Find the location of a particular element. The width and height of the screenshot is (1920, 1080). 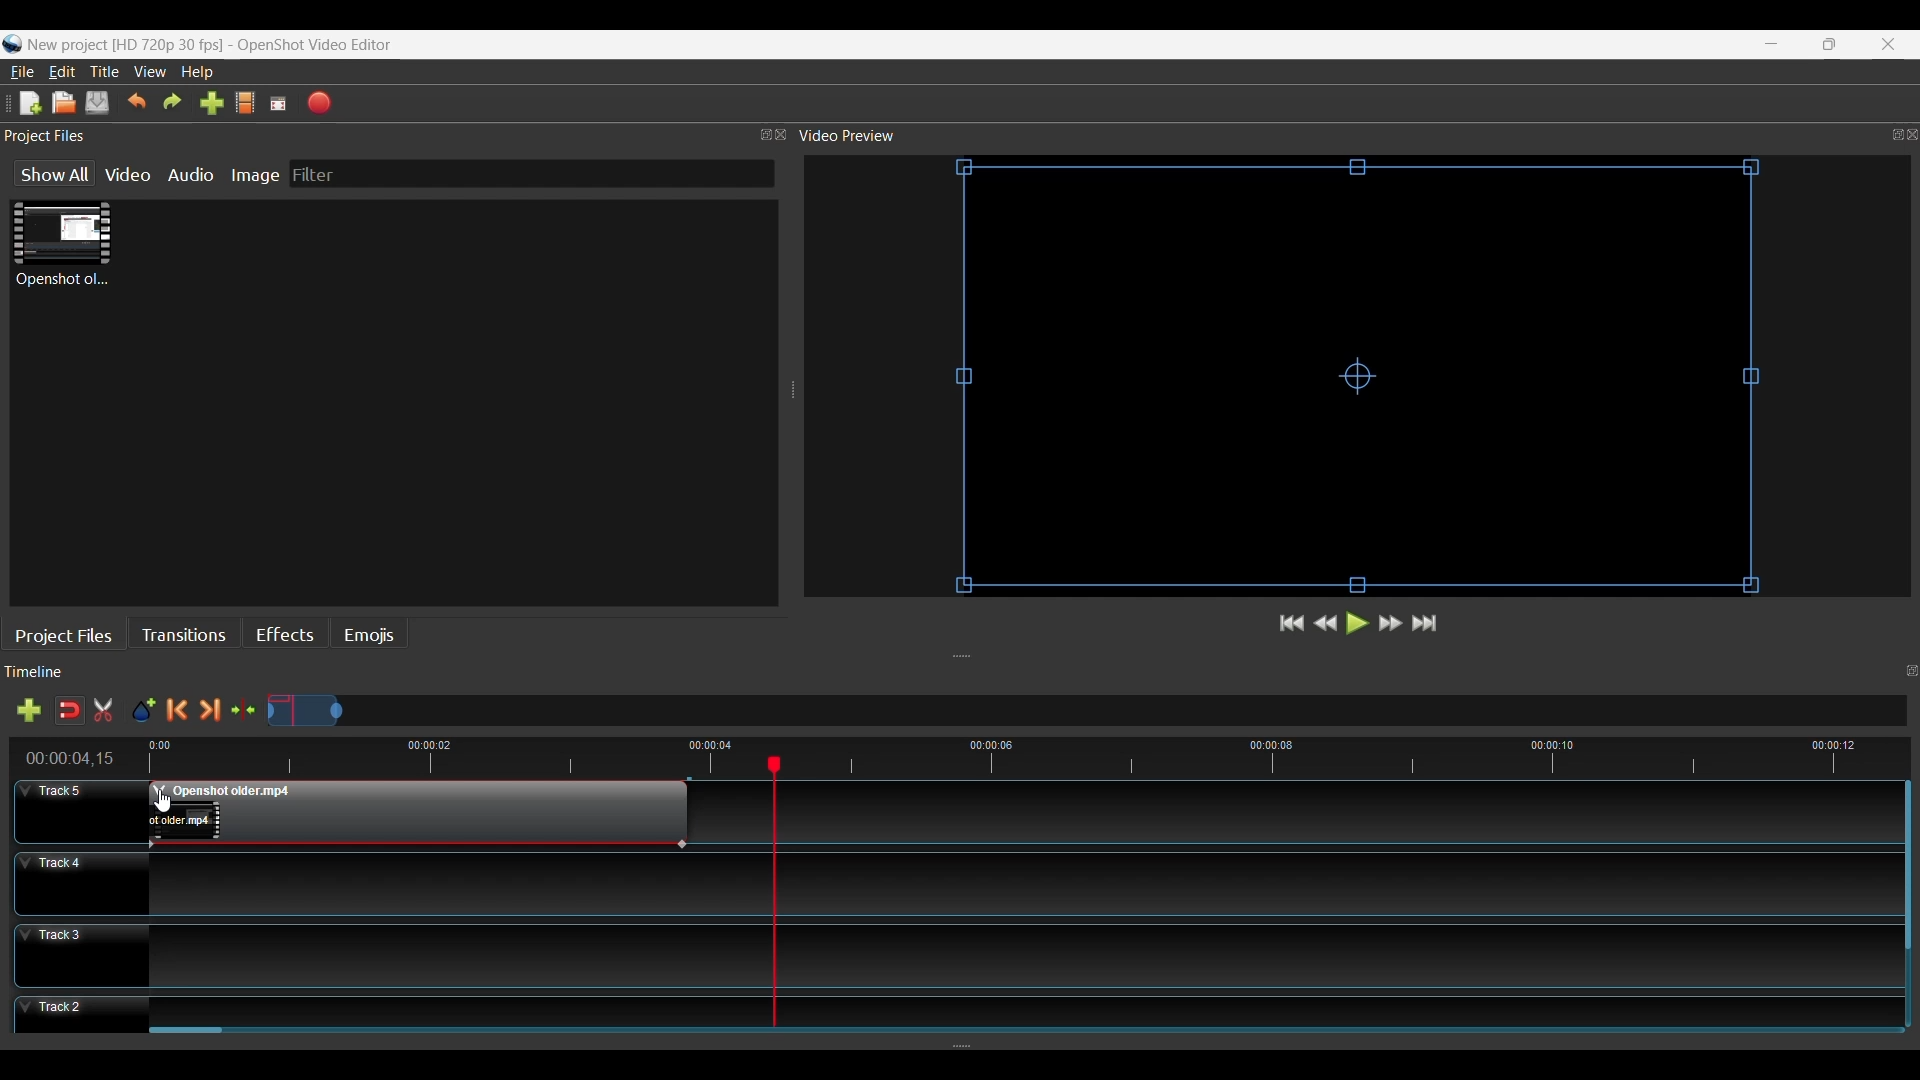

View is located at coordinates (152, 72).